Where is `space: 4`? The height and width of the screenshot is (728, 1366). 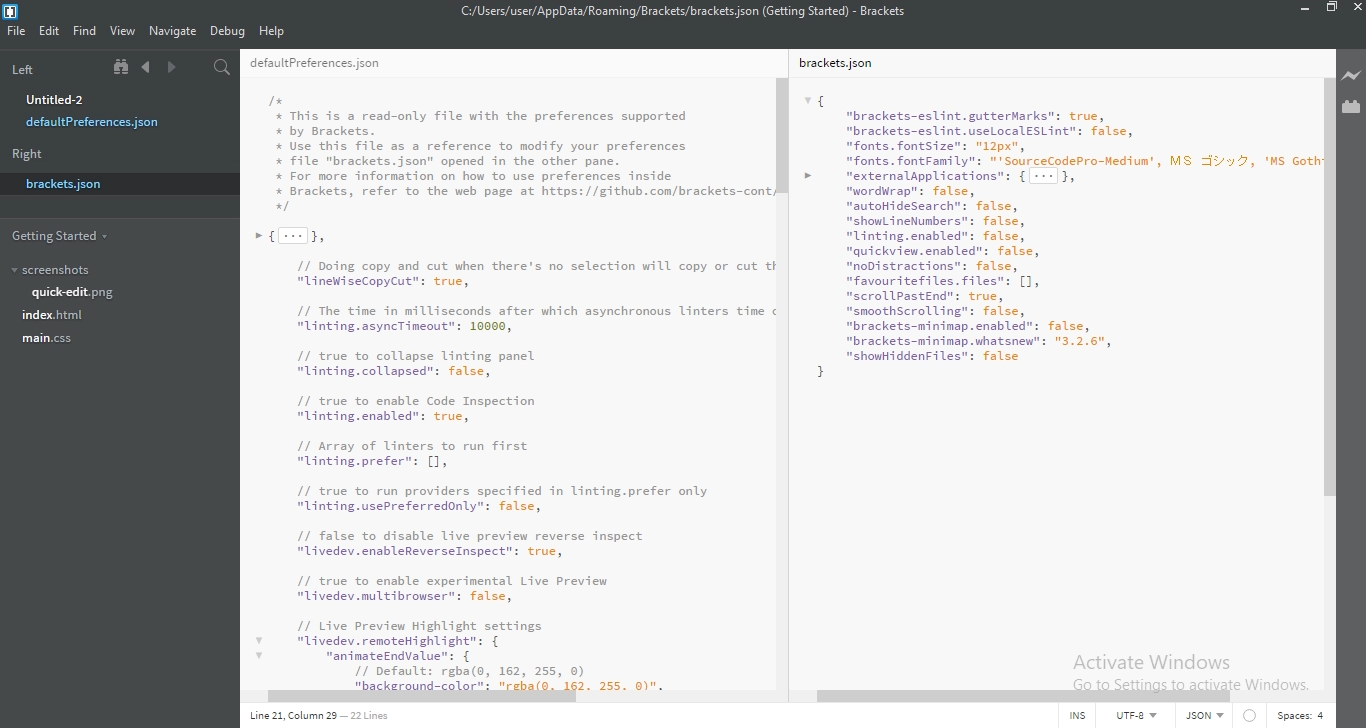 space: 4 is located at coordinates (1306, 715).